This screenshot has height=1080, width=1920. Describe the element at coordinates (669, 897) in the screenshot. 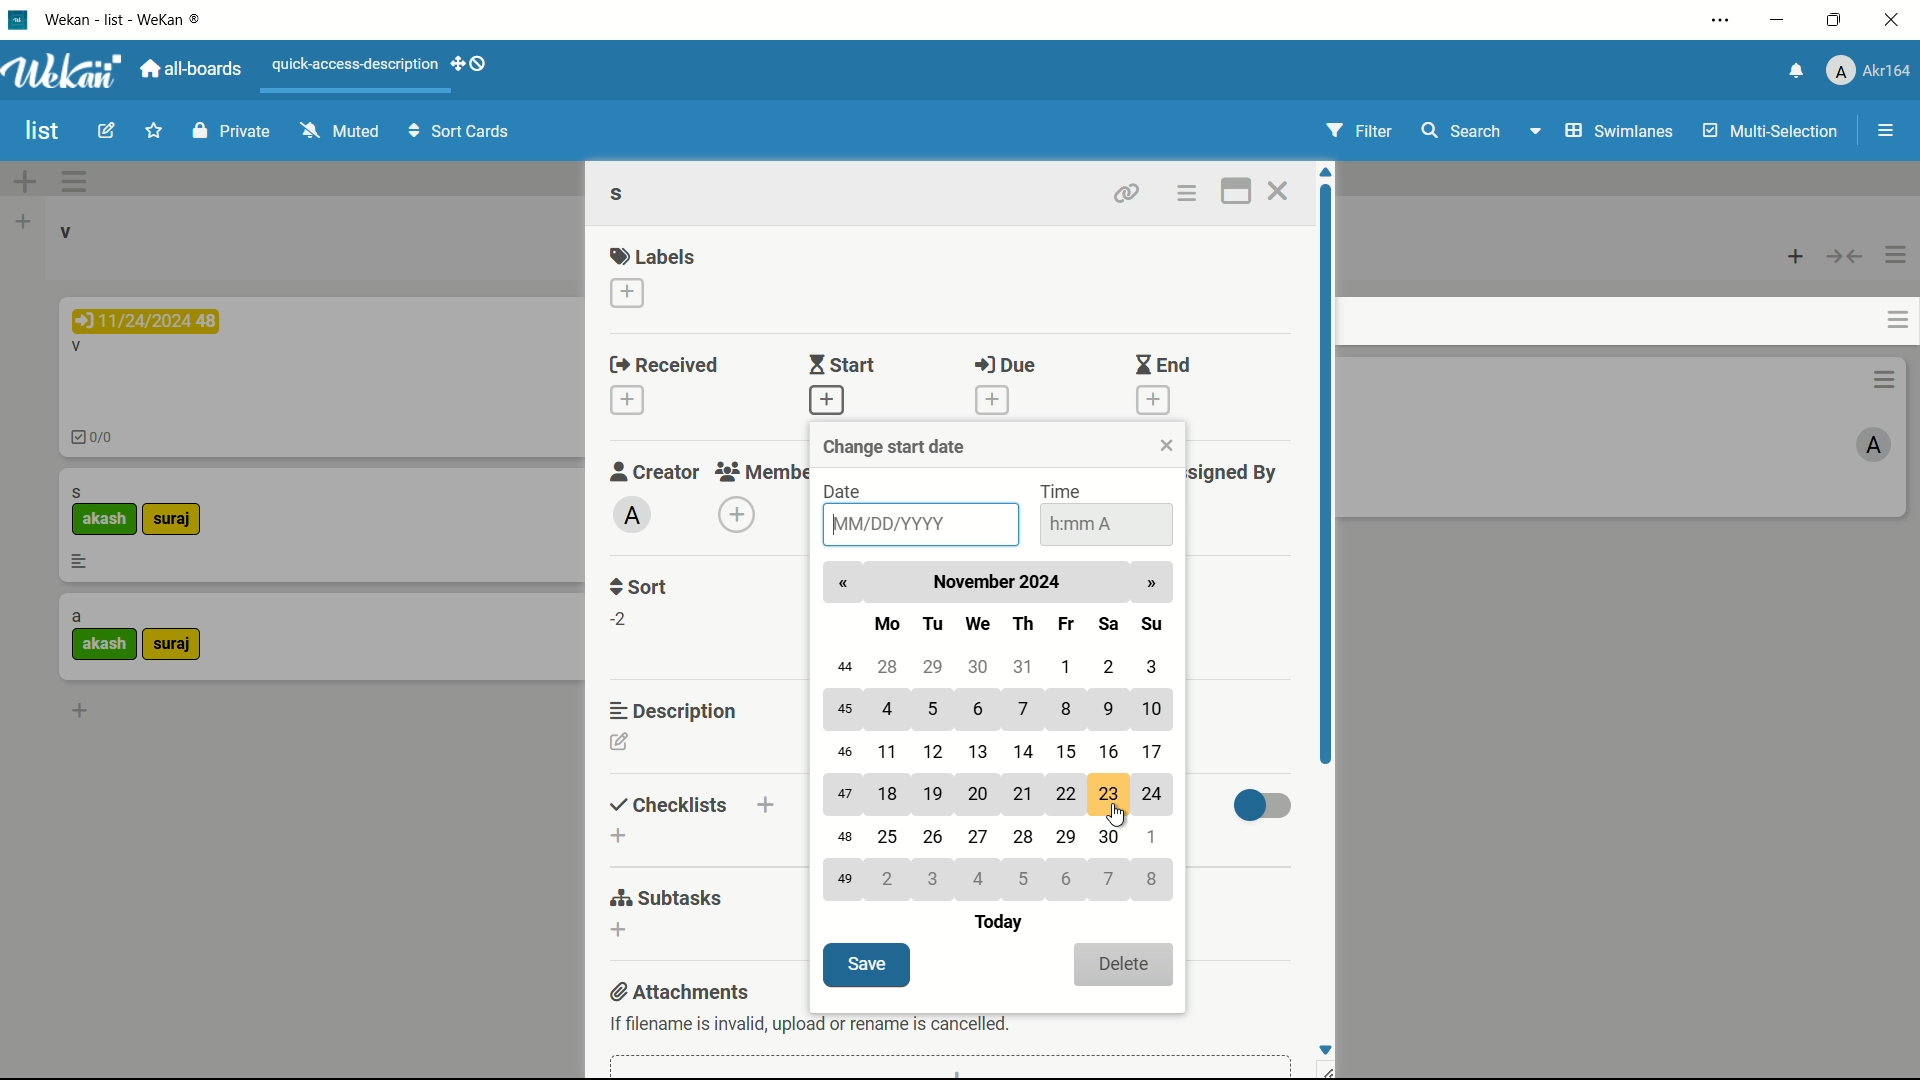

I see `subtasks` at that location.